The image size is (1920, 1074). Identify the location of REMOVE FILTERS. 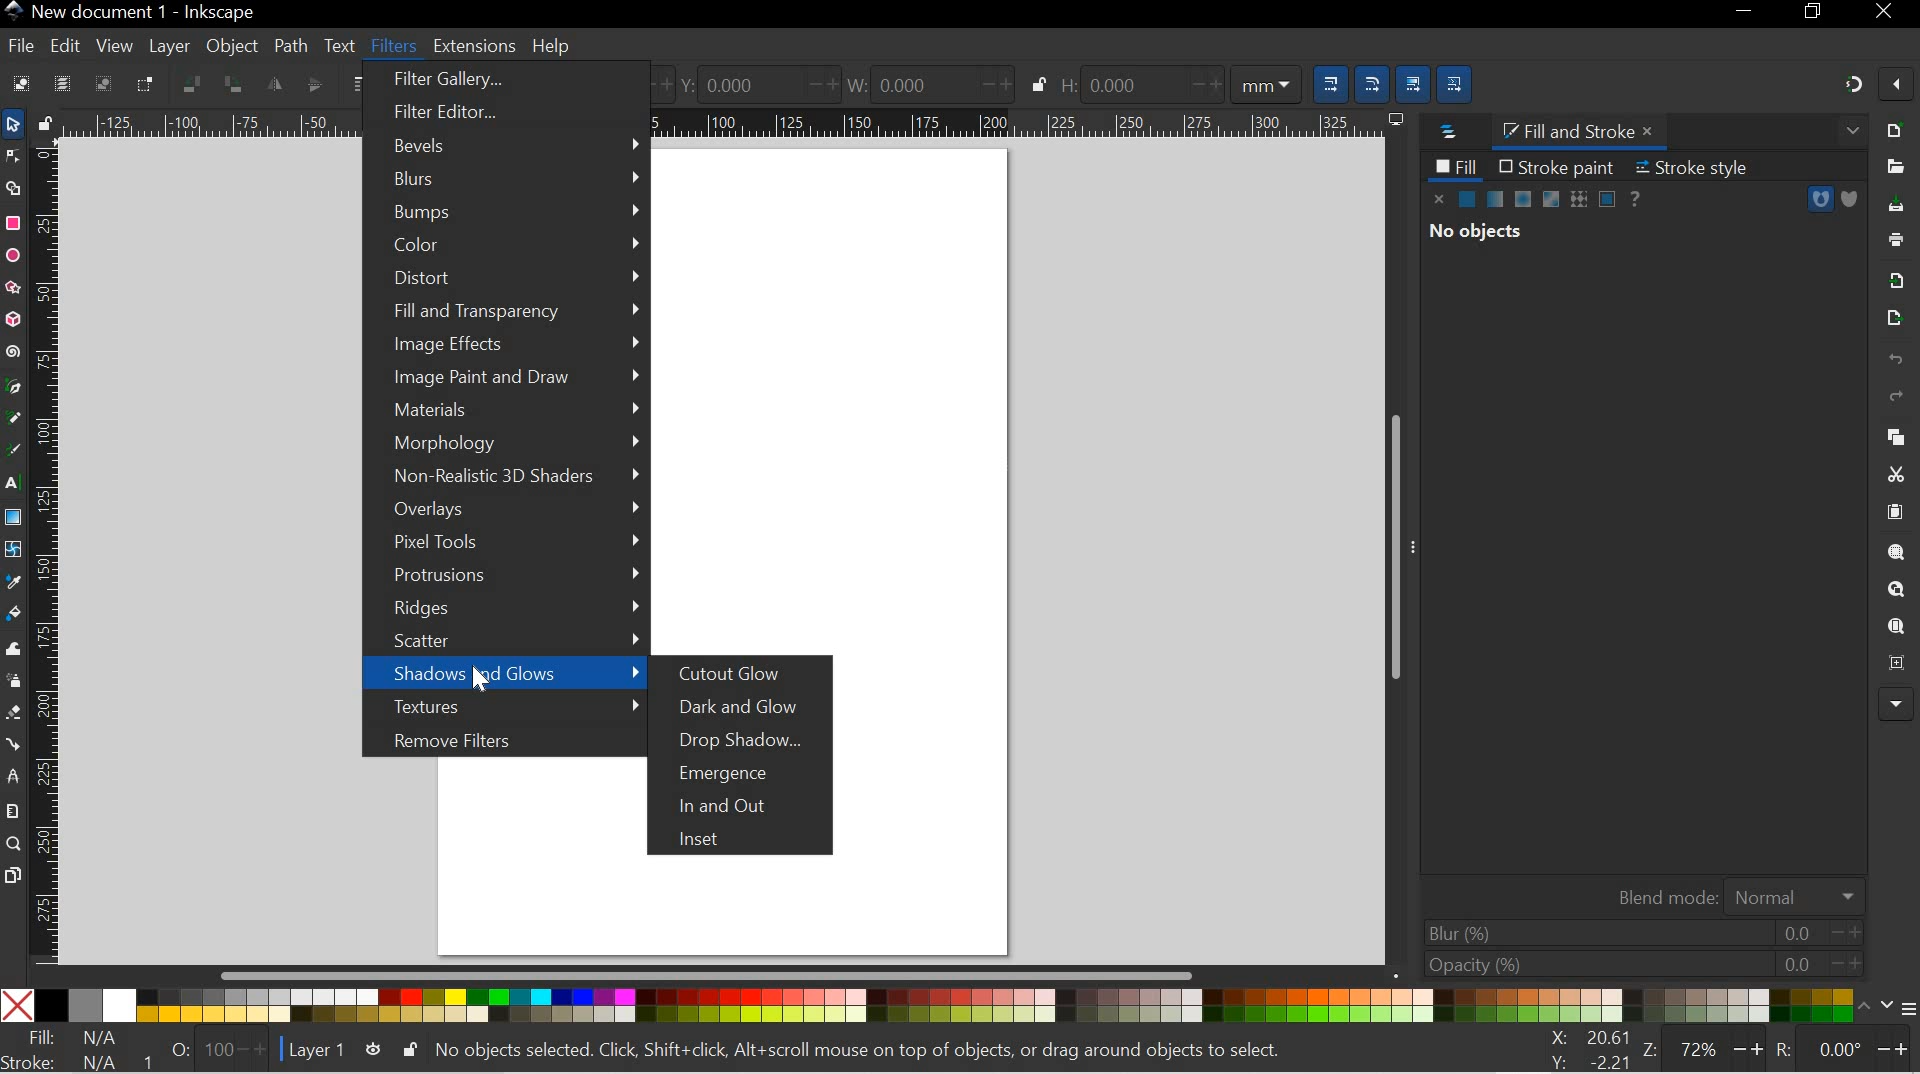
(499, 738).